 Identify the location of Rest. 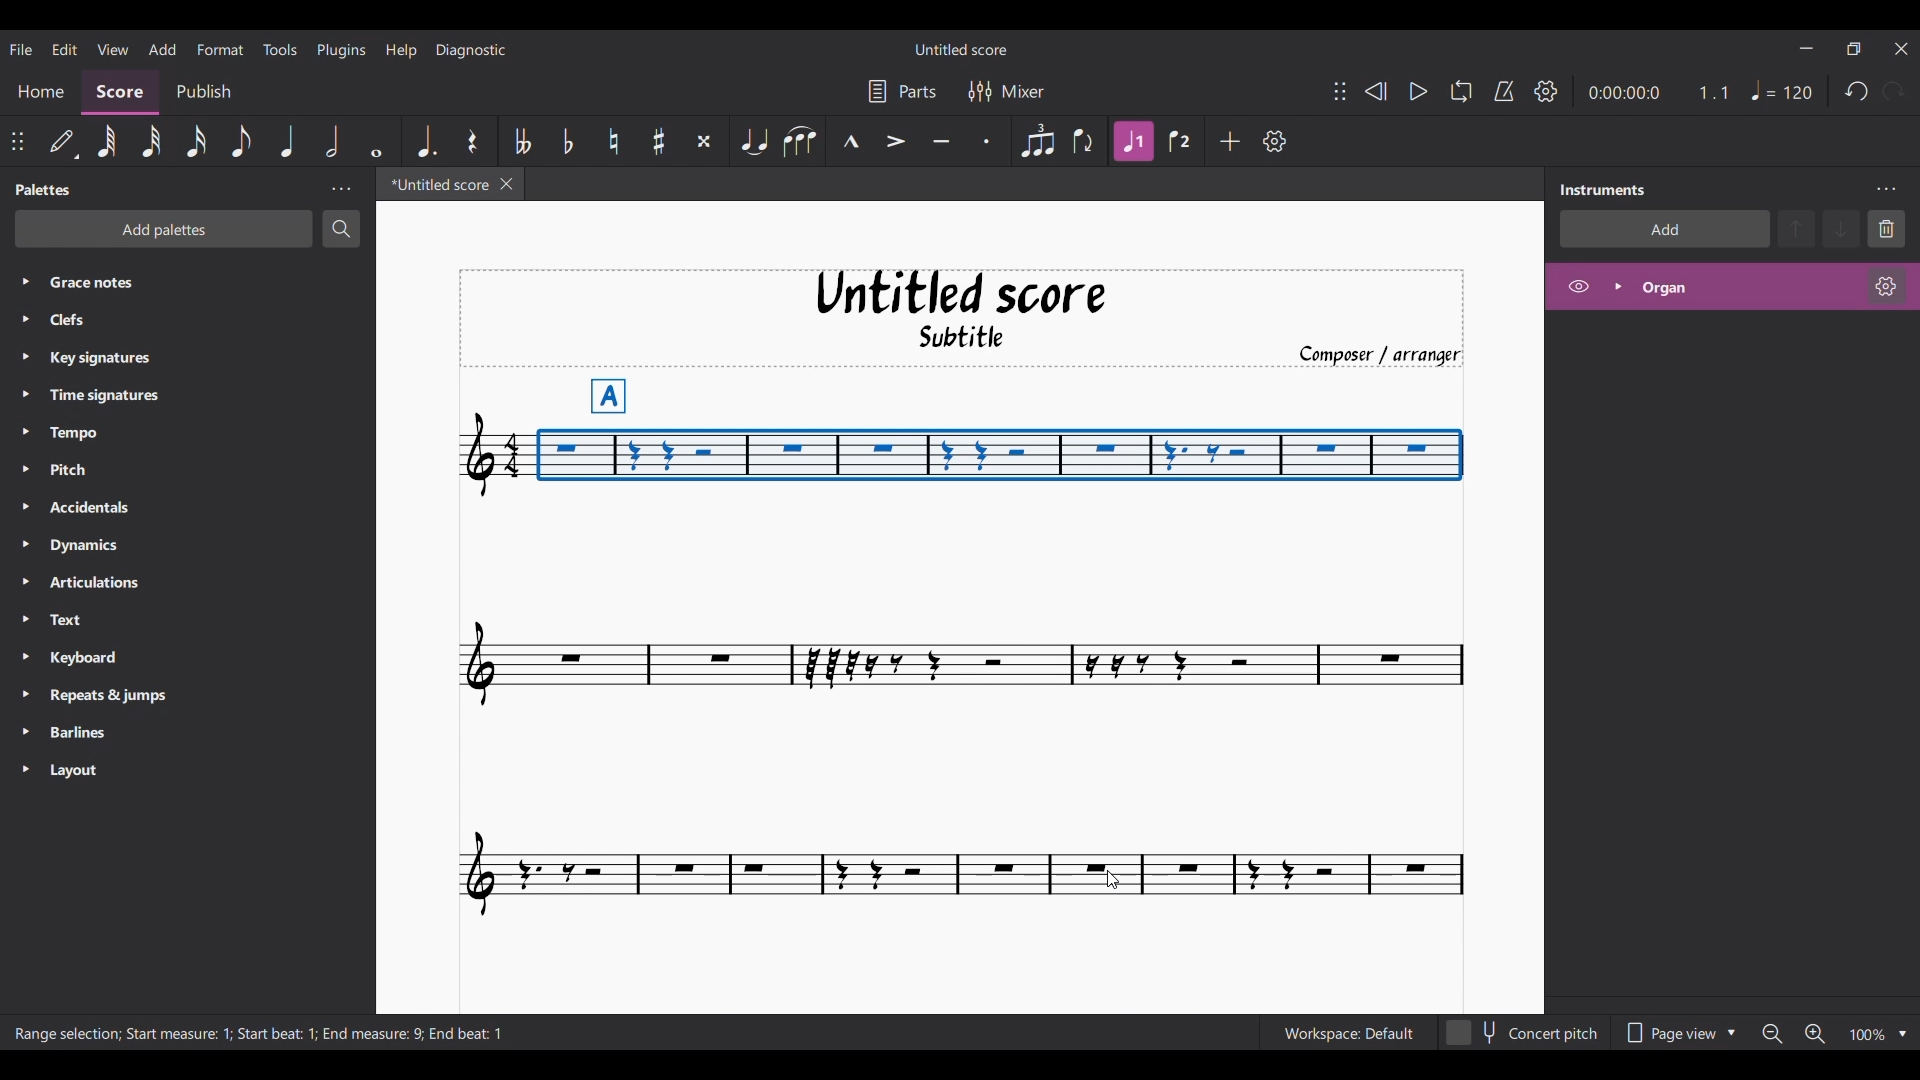
(472, 141).